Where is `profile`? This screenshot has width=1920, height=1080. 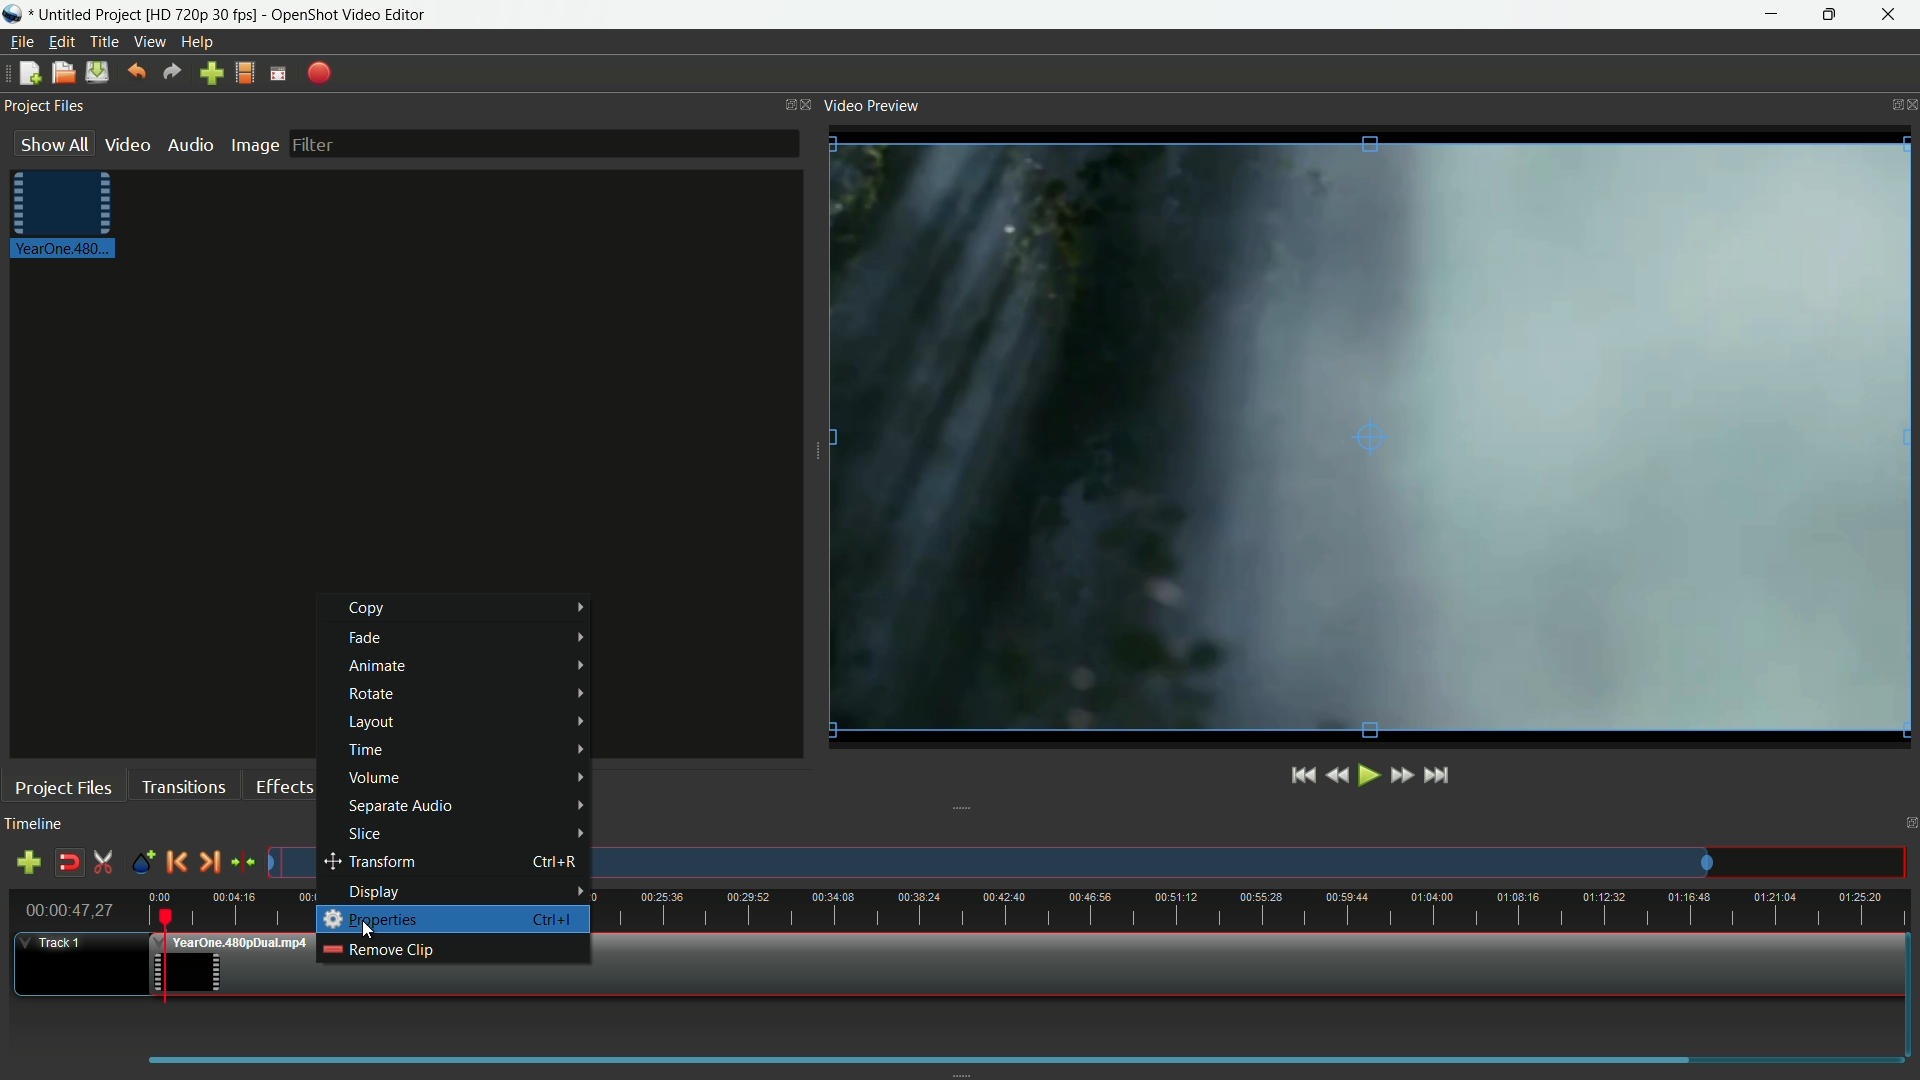
profile is located at coordinates (200, 14).